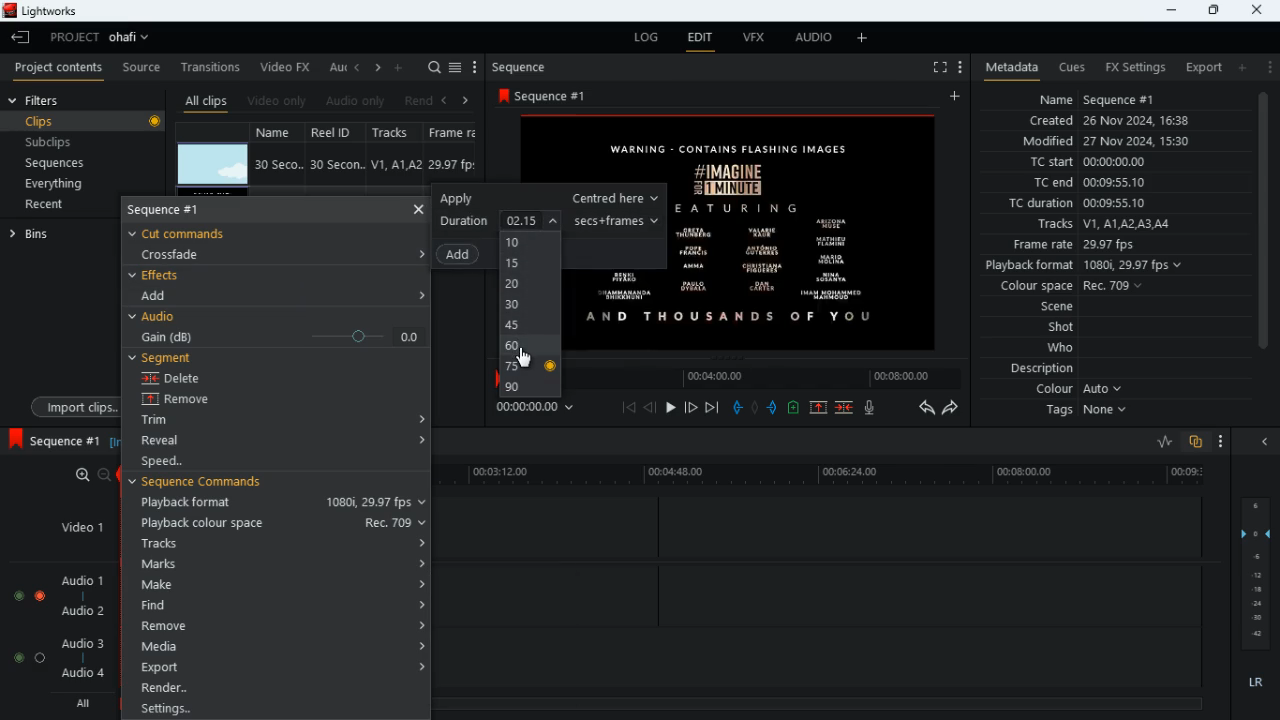  Describe the element at coordinates (525, 67) in the screenshot. I see `sequence` at that location.